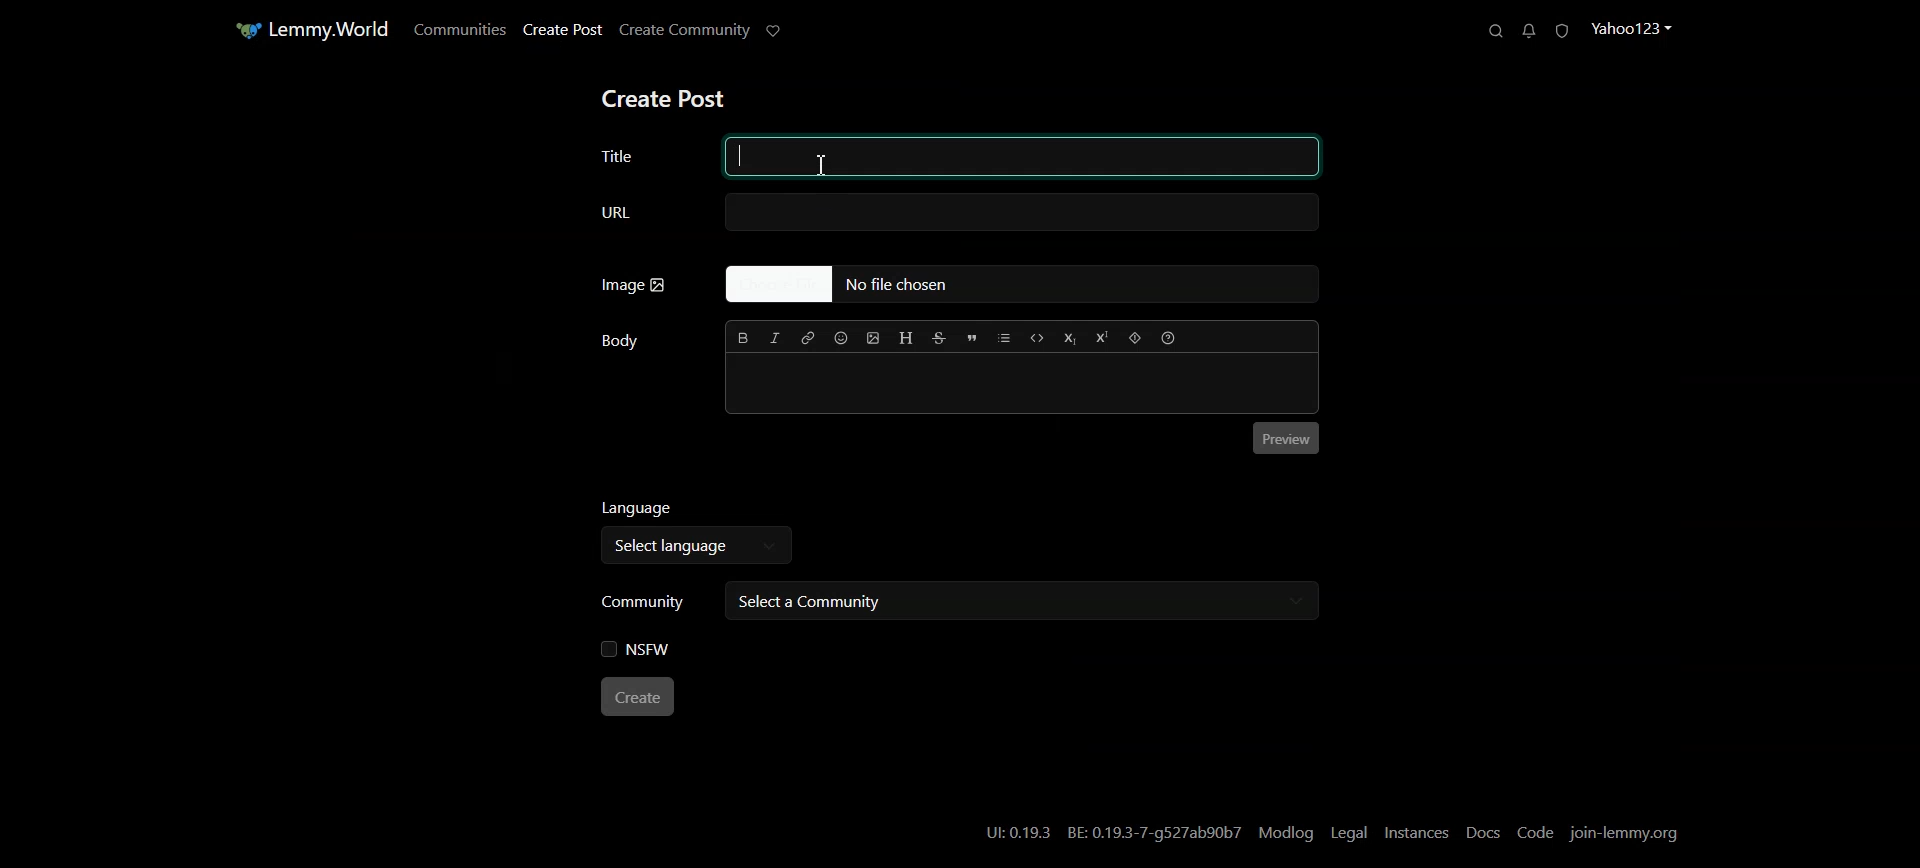 The image size is (1920, 868). Describe the element at coordinates (1003, 338) in the screenshot. I see `List` at that location.